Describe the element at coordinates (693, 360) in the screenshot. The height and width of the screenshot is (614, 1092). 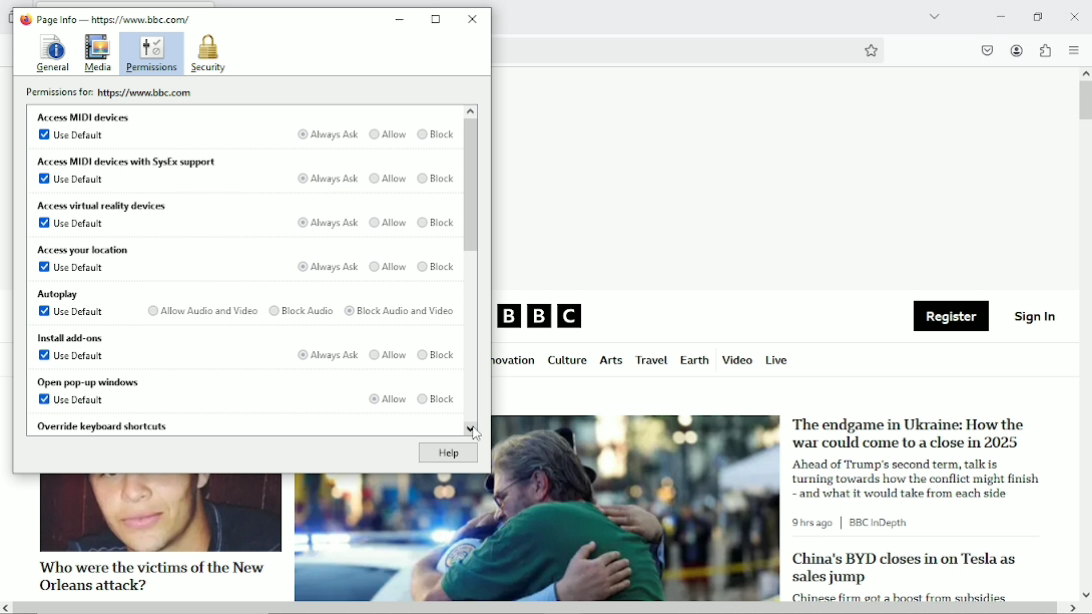
I see `Earth` at that location.